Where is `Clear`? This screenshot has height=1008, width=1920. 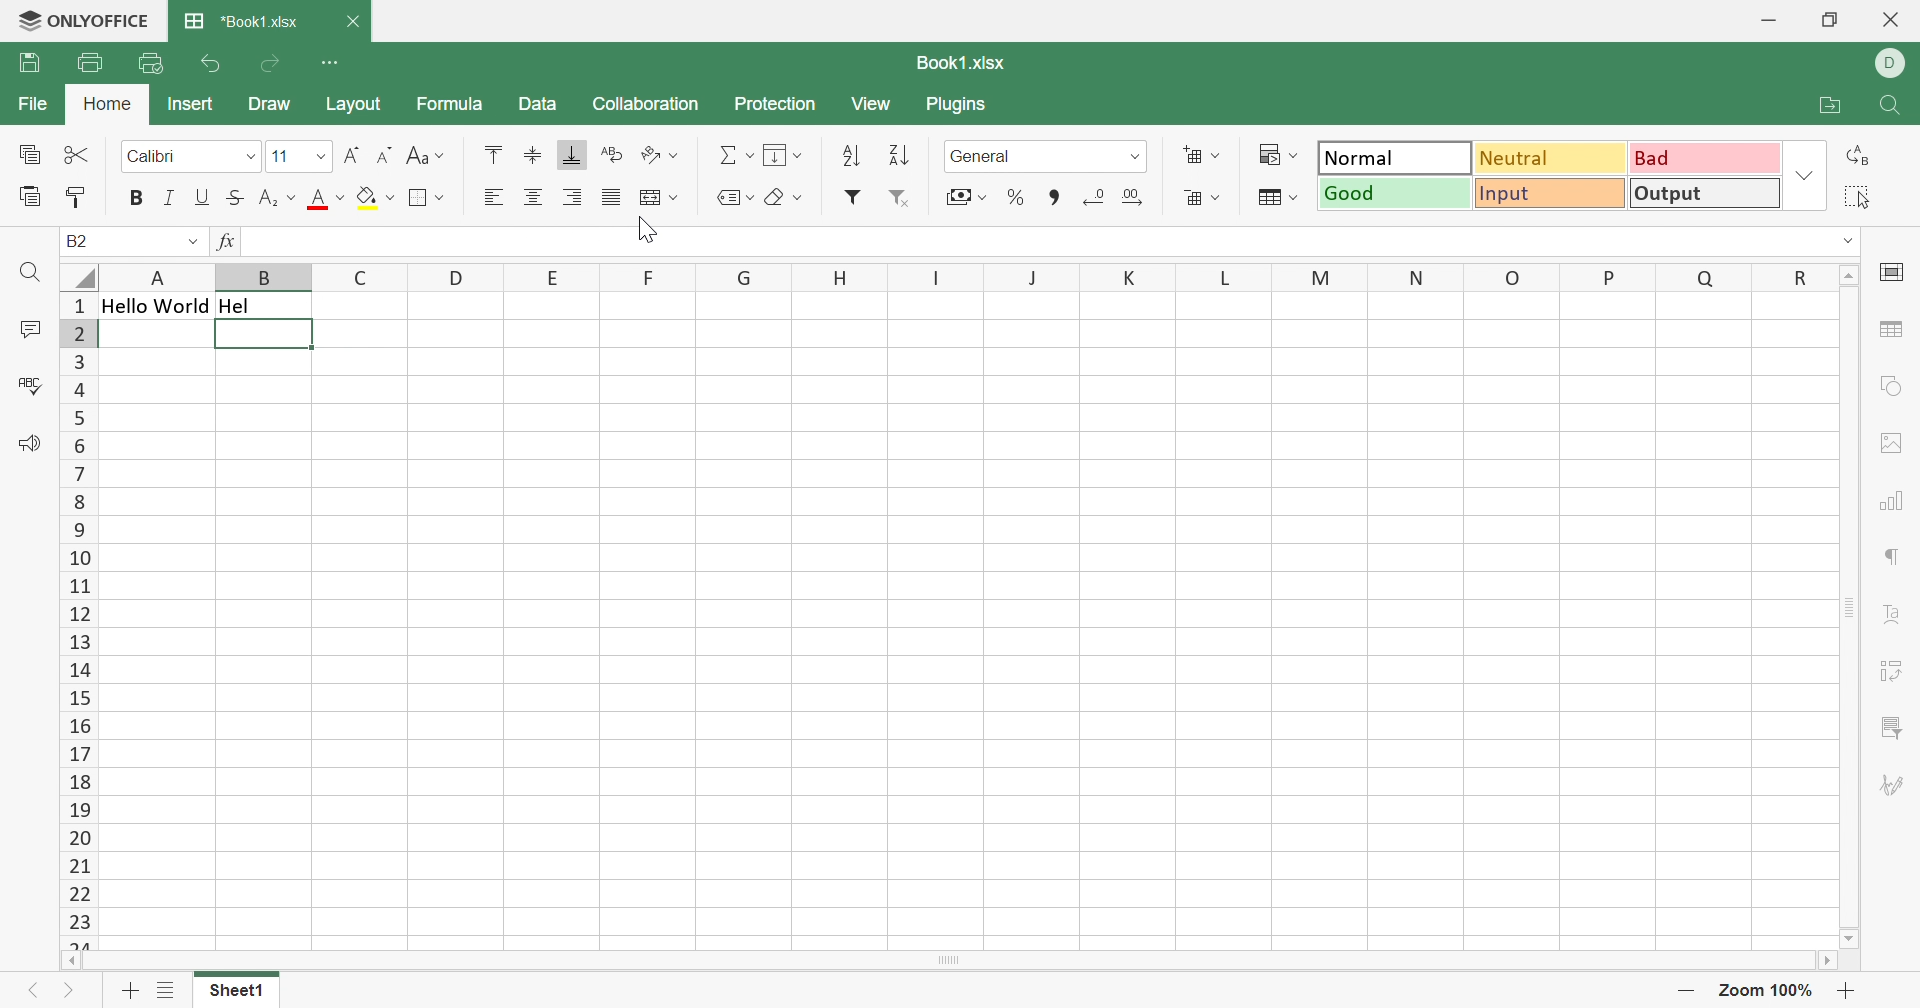 Clear is located at coordinates (787, 197).